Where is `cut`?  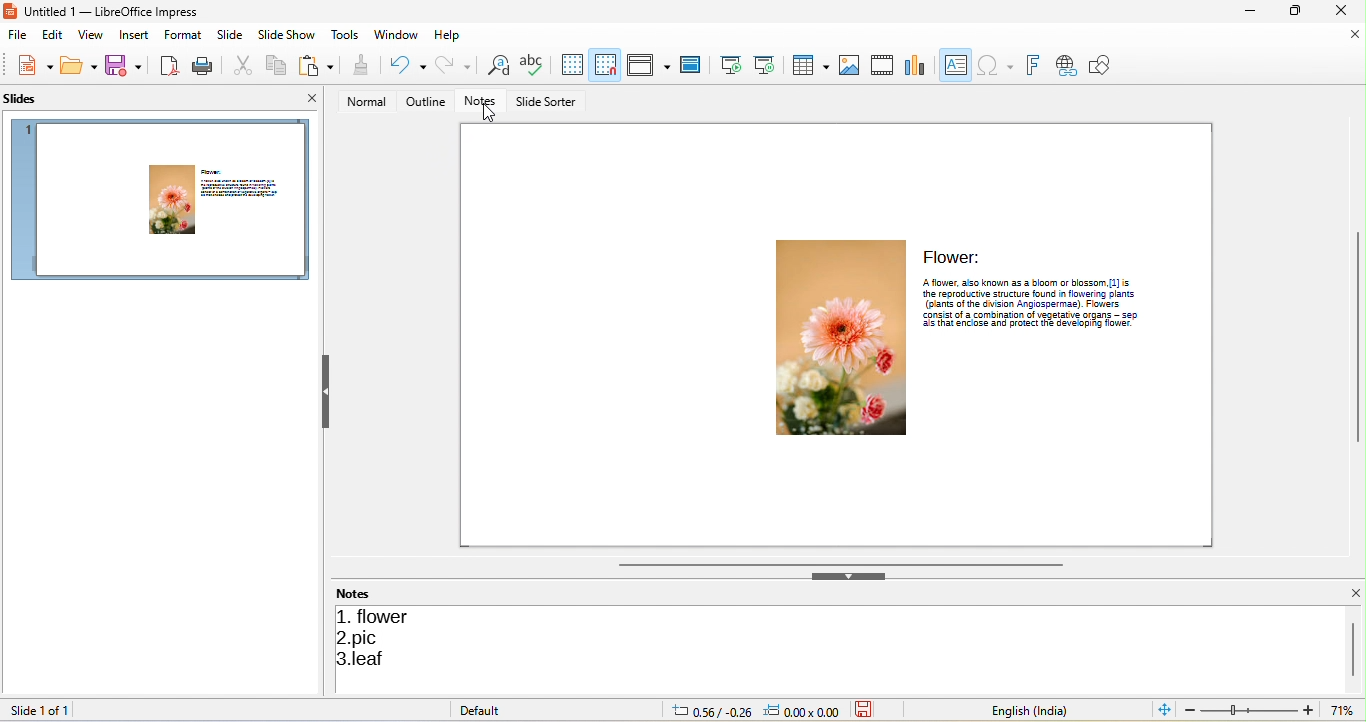
cut is located at coordinates (240, 65).